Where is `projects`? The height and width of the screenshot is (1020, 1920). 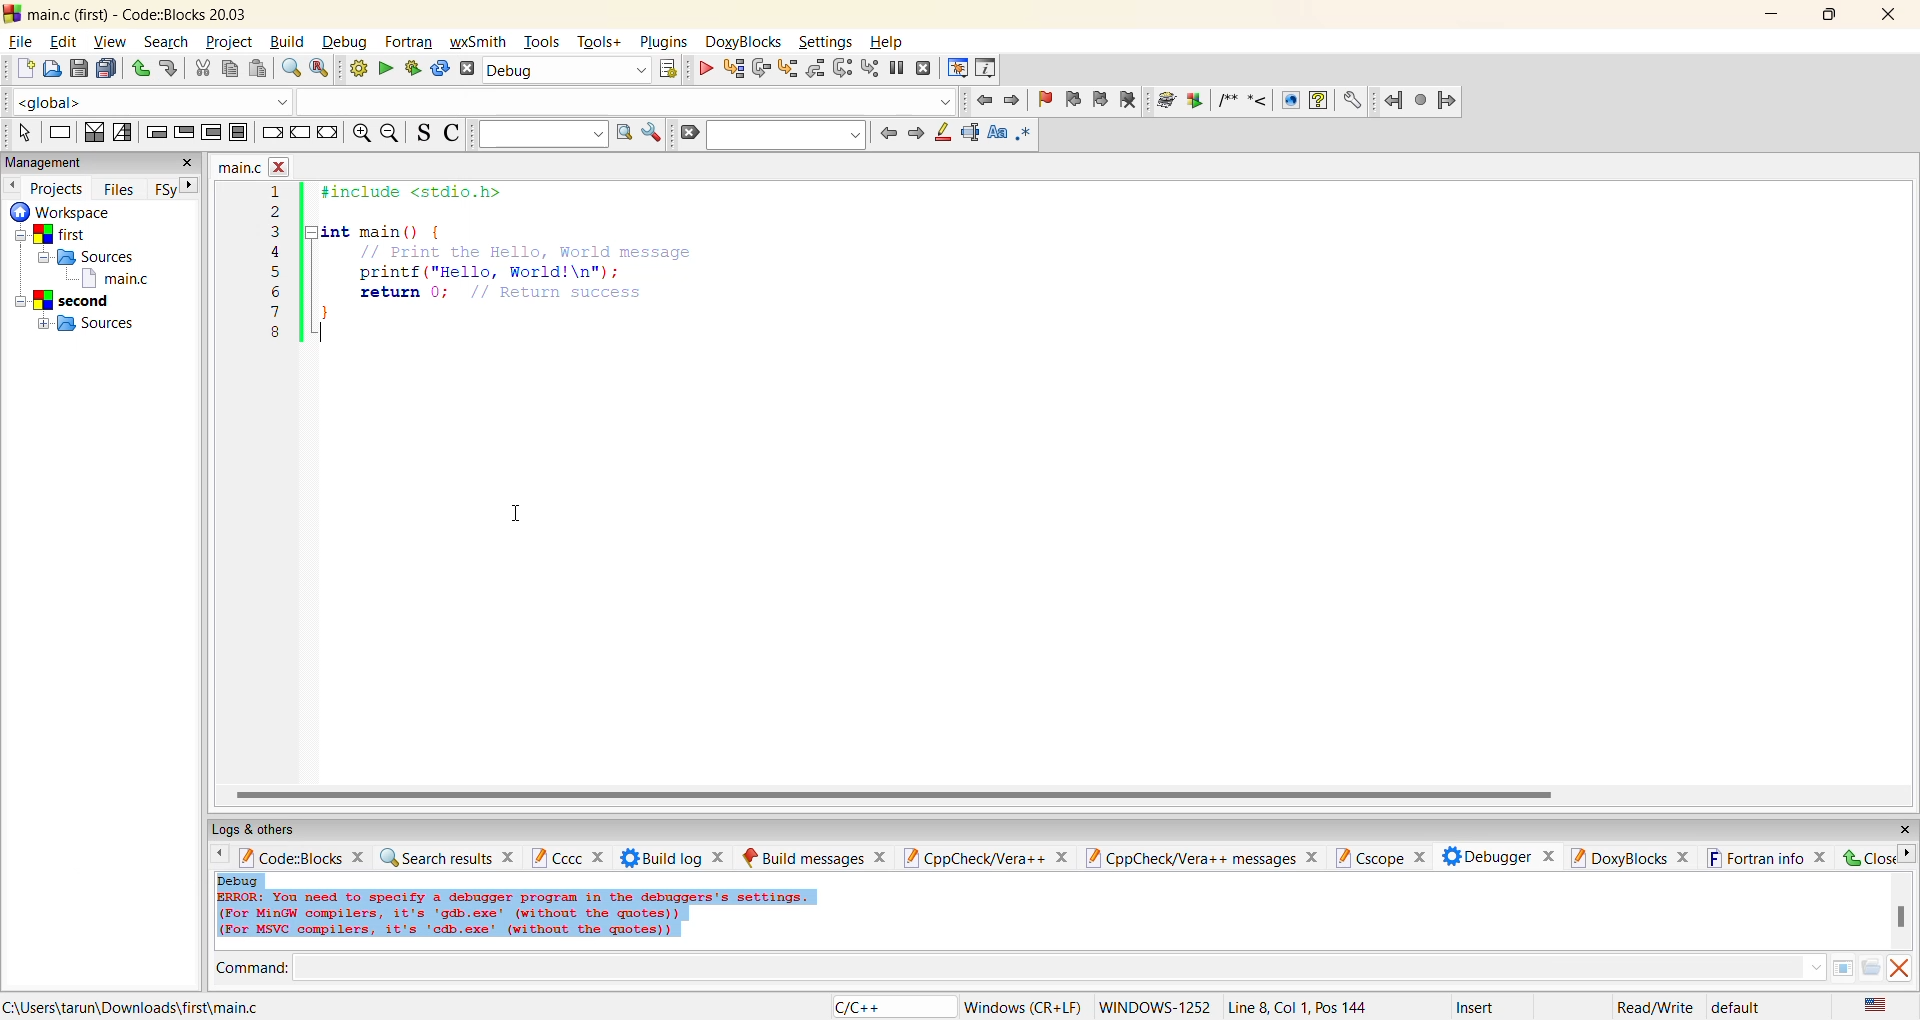 projects is located at coordinates (63, 189).